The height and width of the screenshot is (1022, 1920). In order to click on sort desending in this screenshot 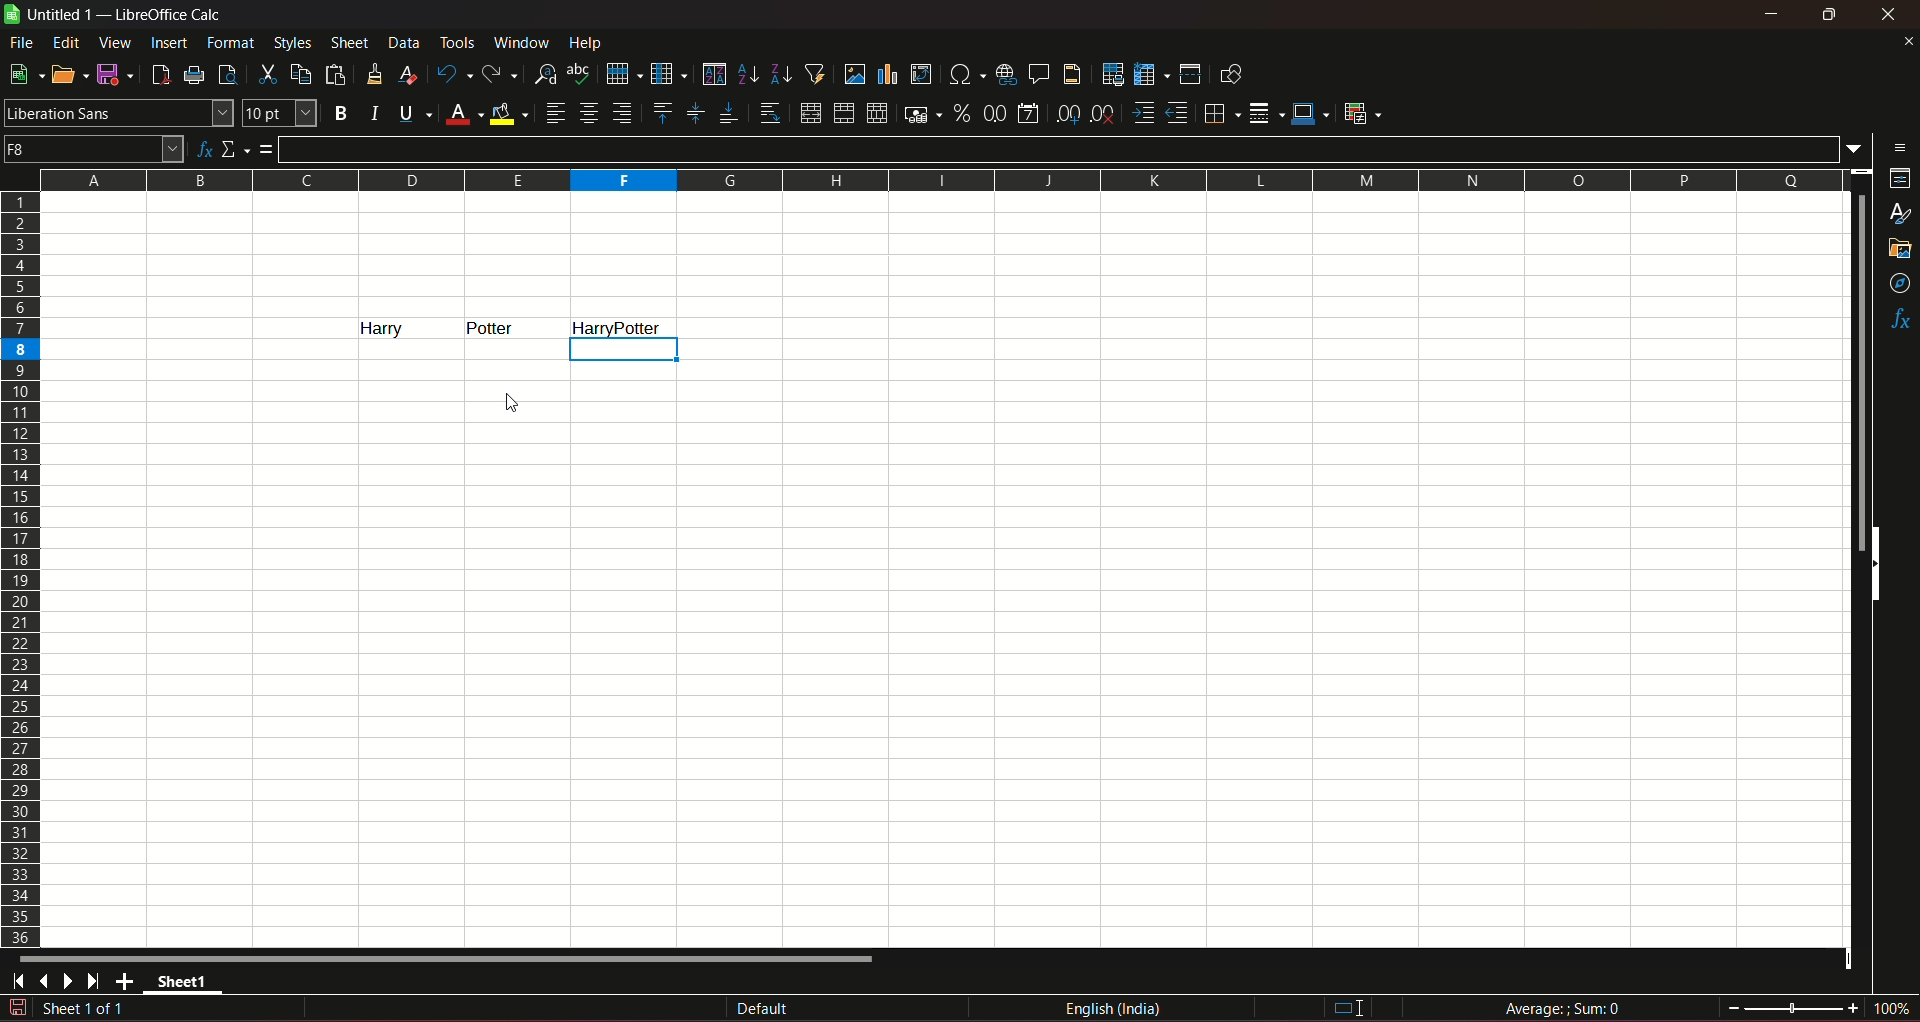, I will do `click(782, 73)`.